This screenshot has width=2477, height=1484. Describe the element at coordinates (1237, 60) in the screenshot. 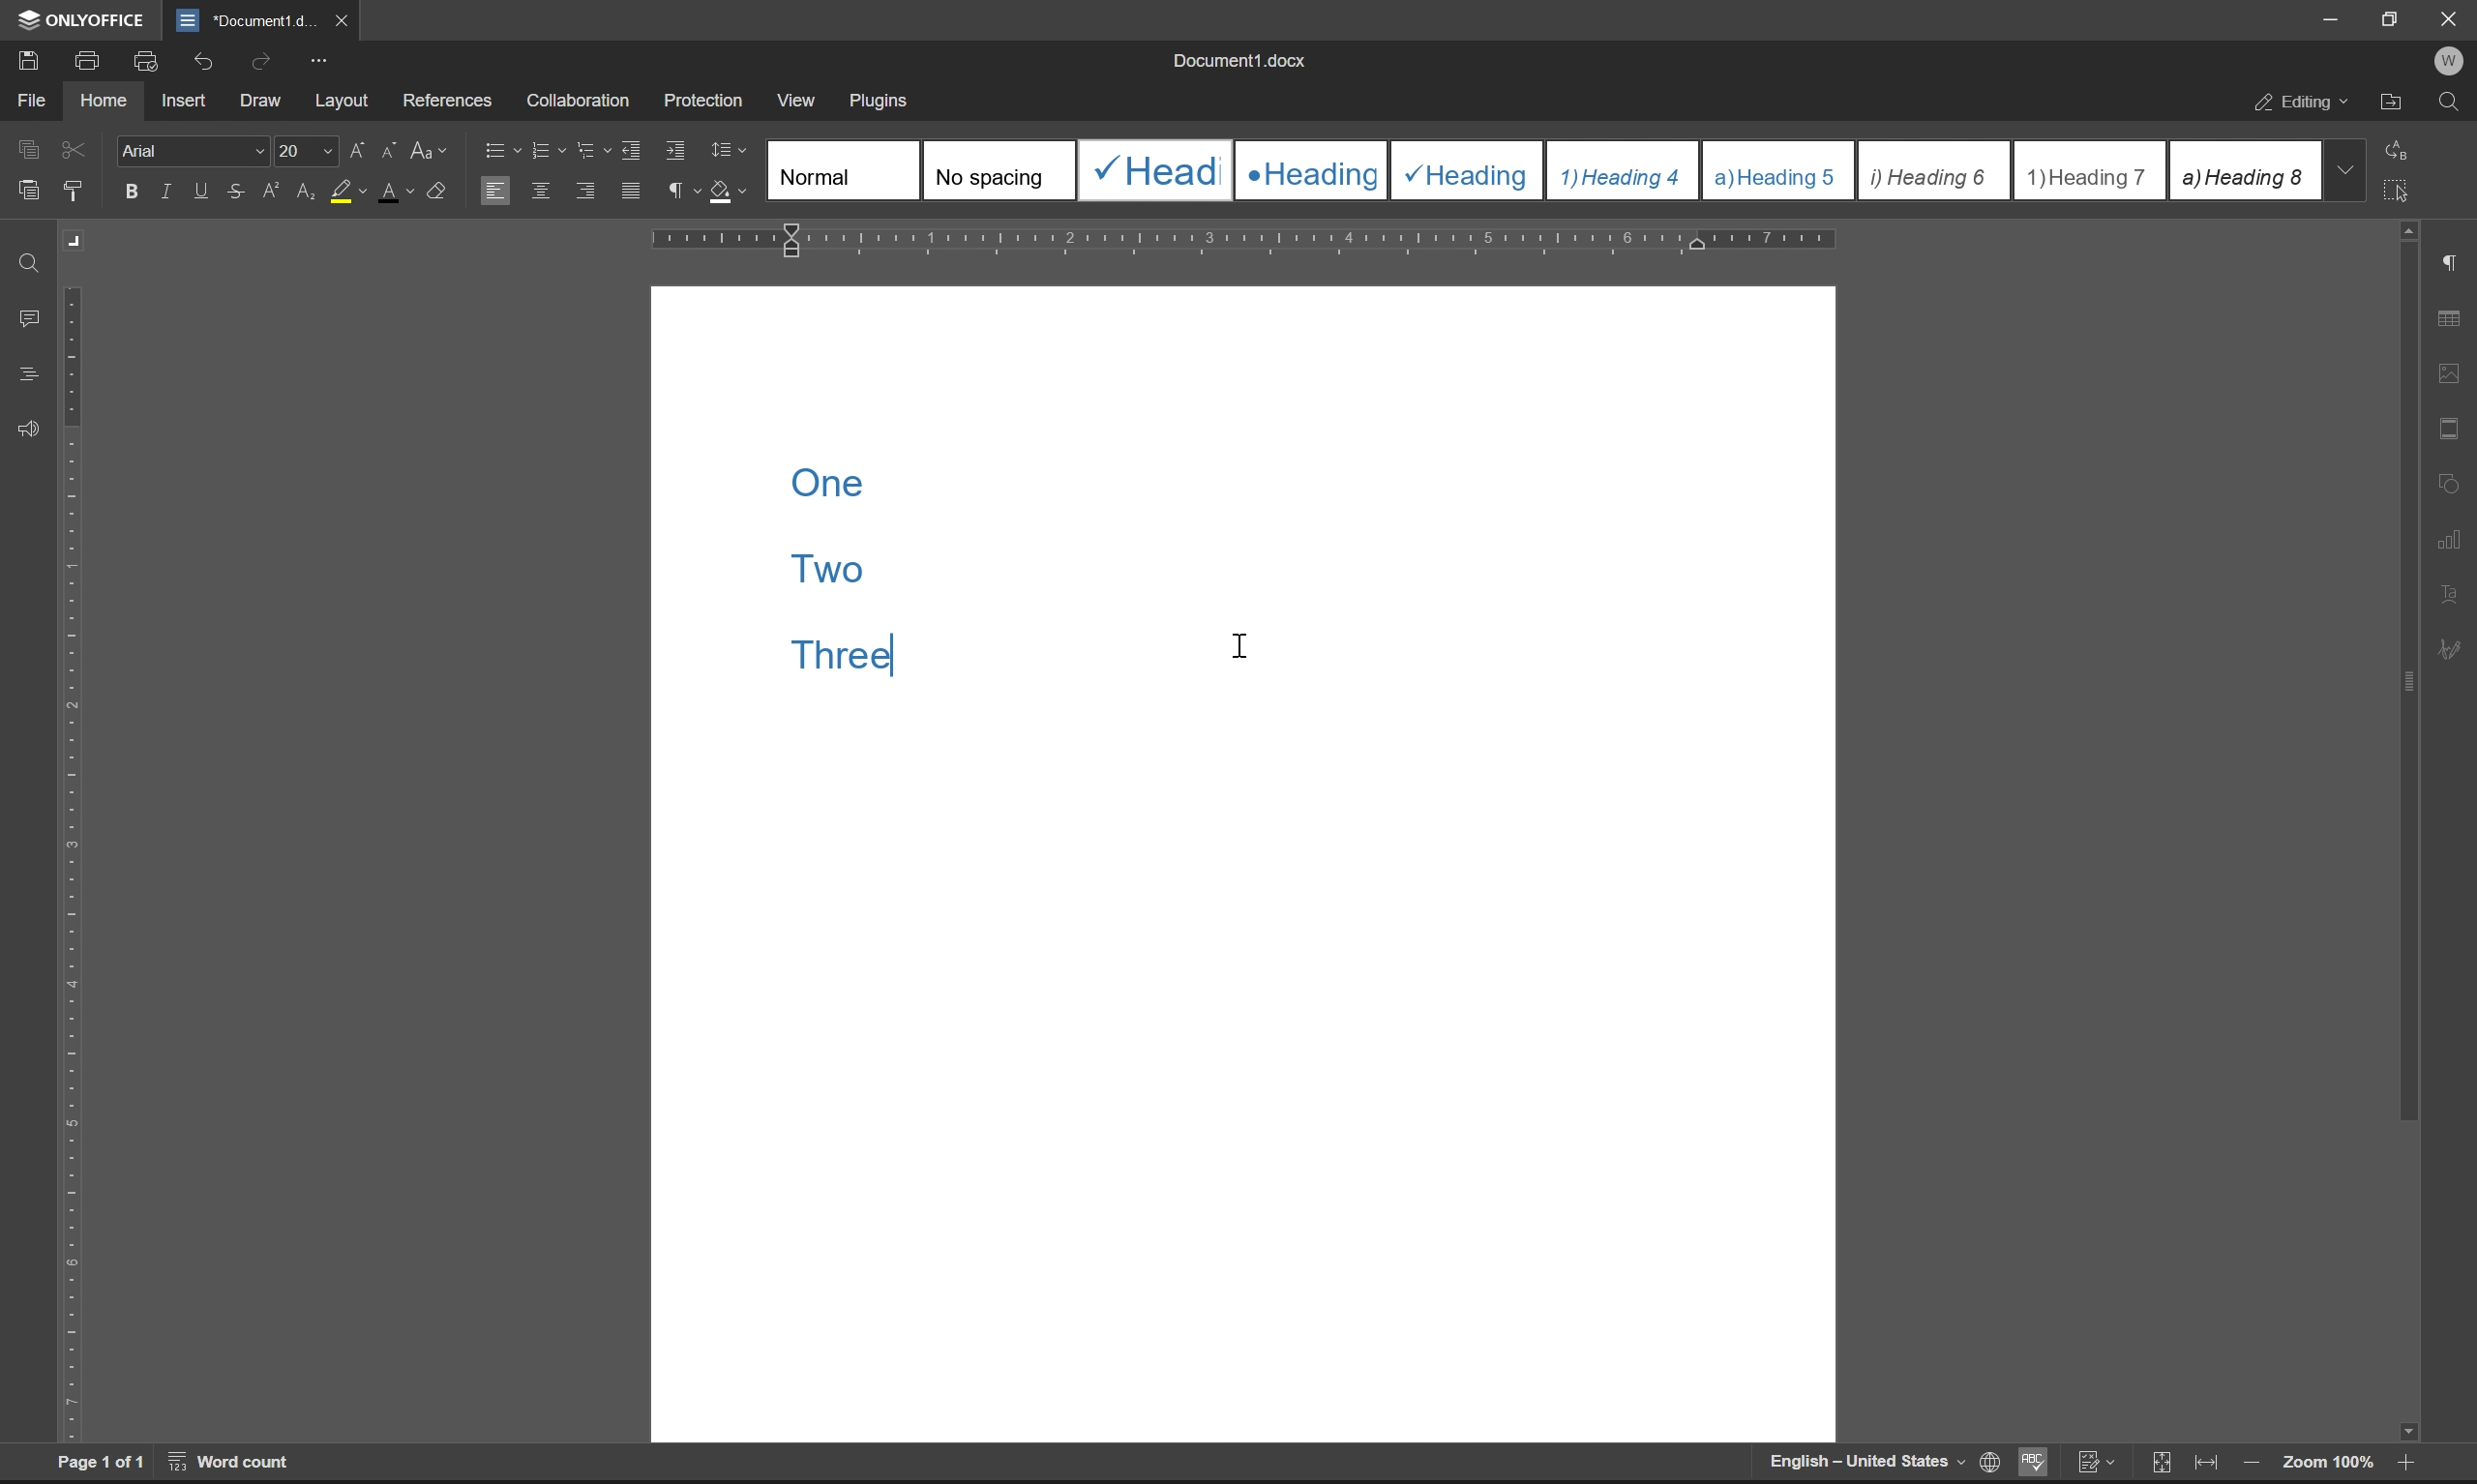

I see `document1.docx` at that location.